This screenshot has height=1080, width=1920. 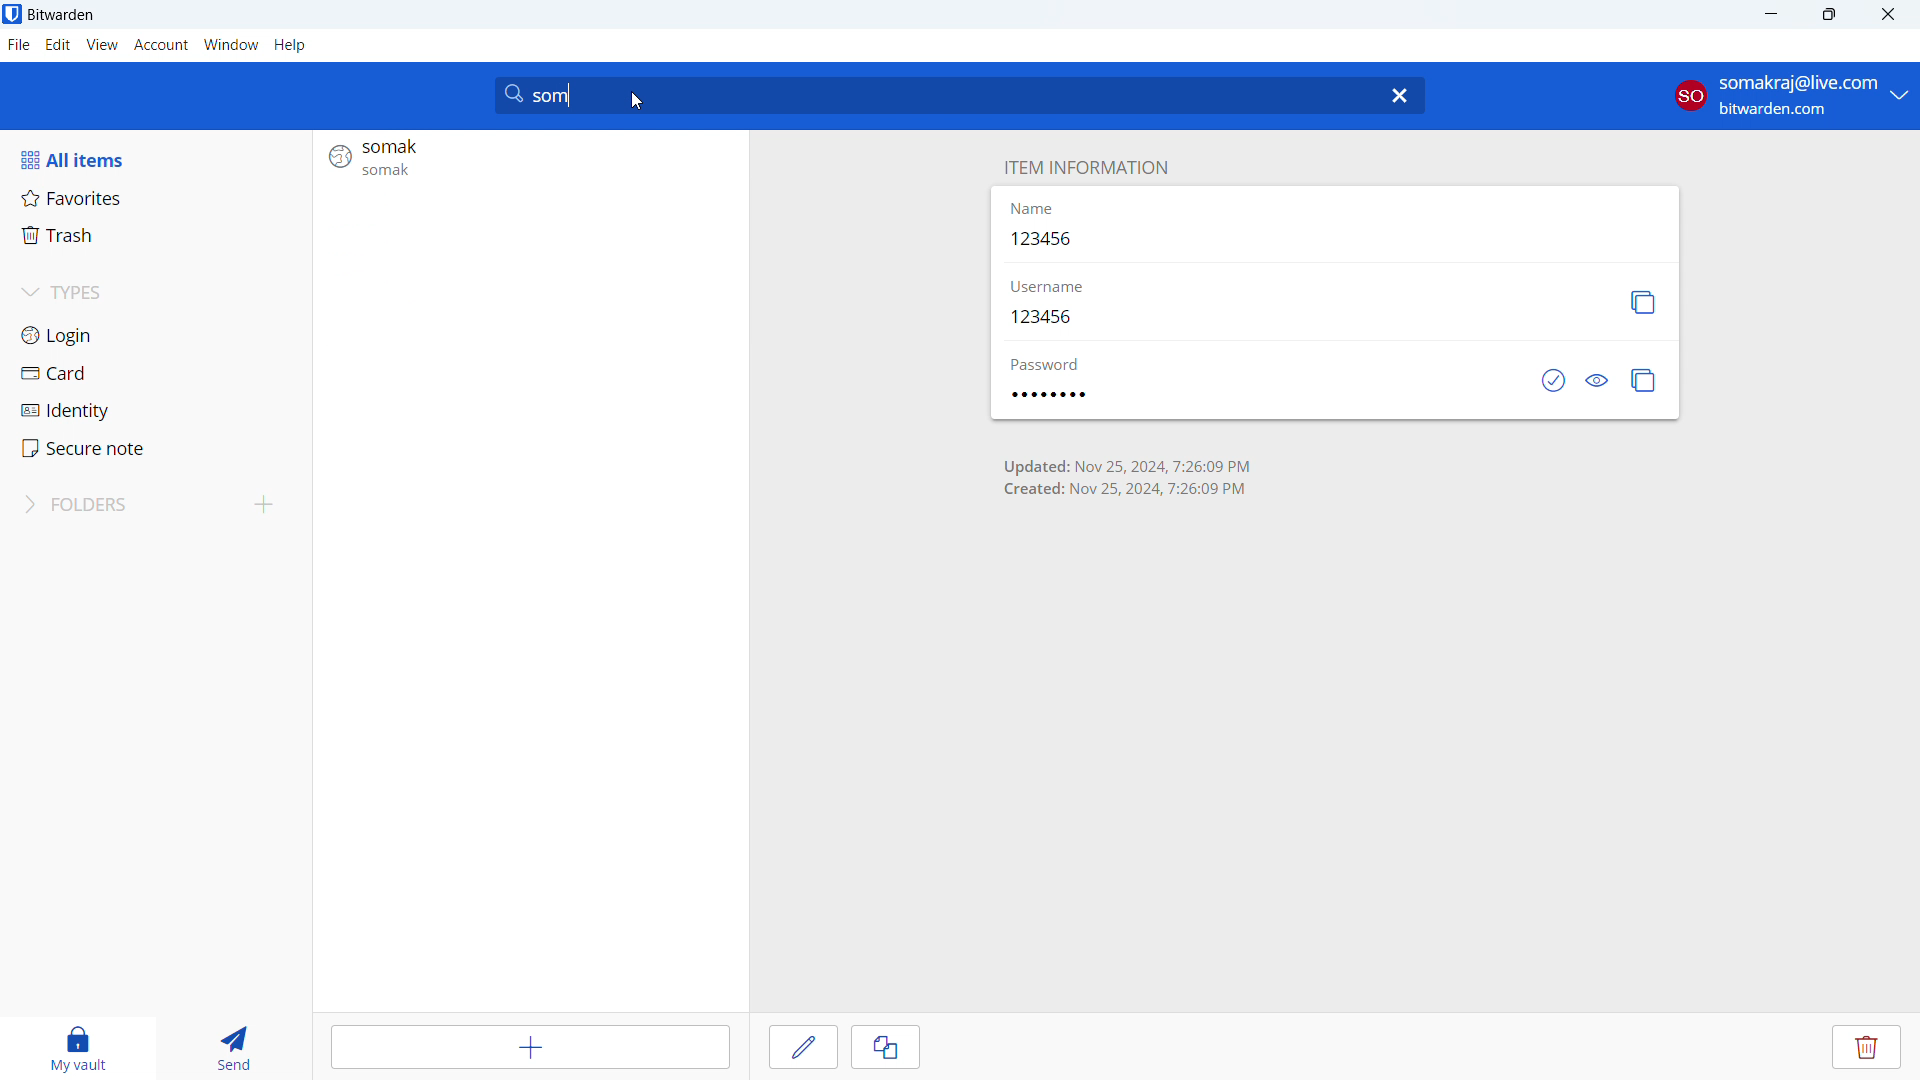 I want to click on account, so click(x=163, y=46).